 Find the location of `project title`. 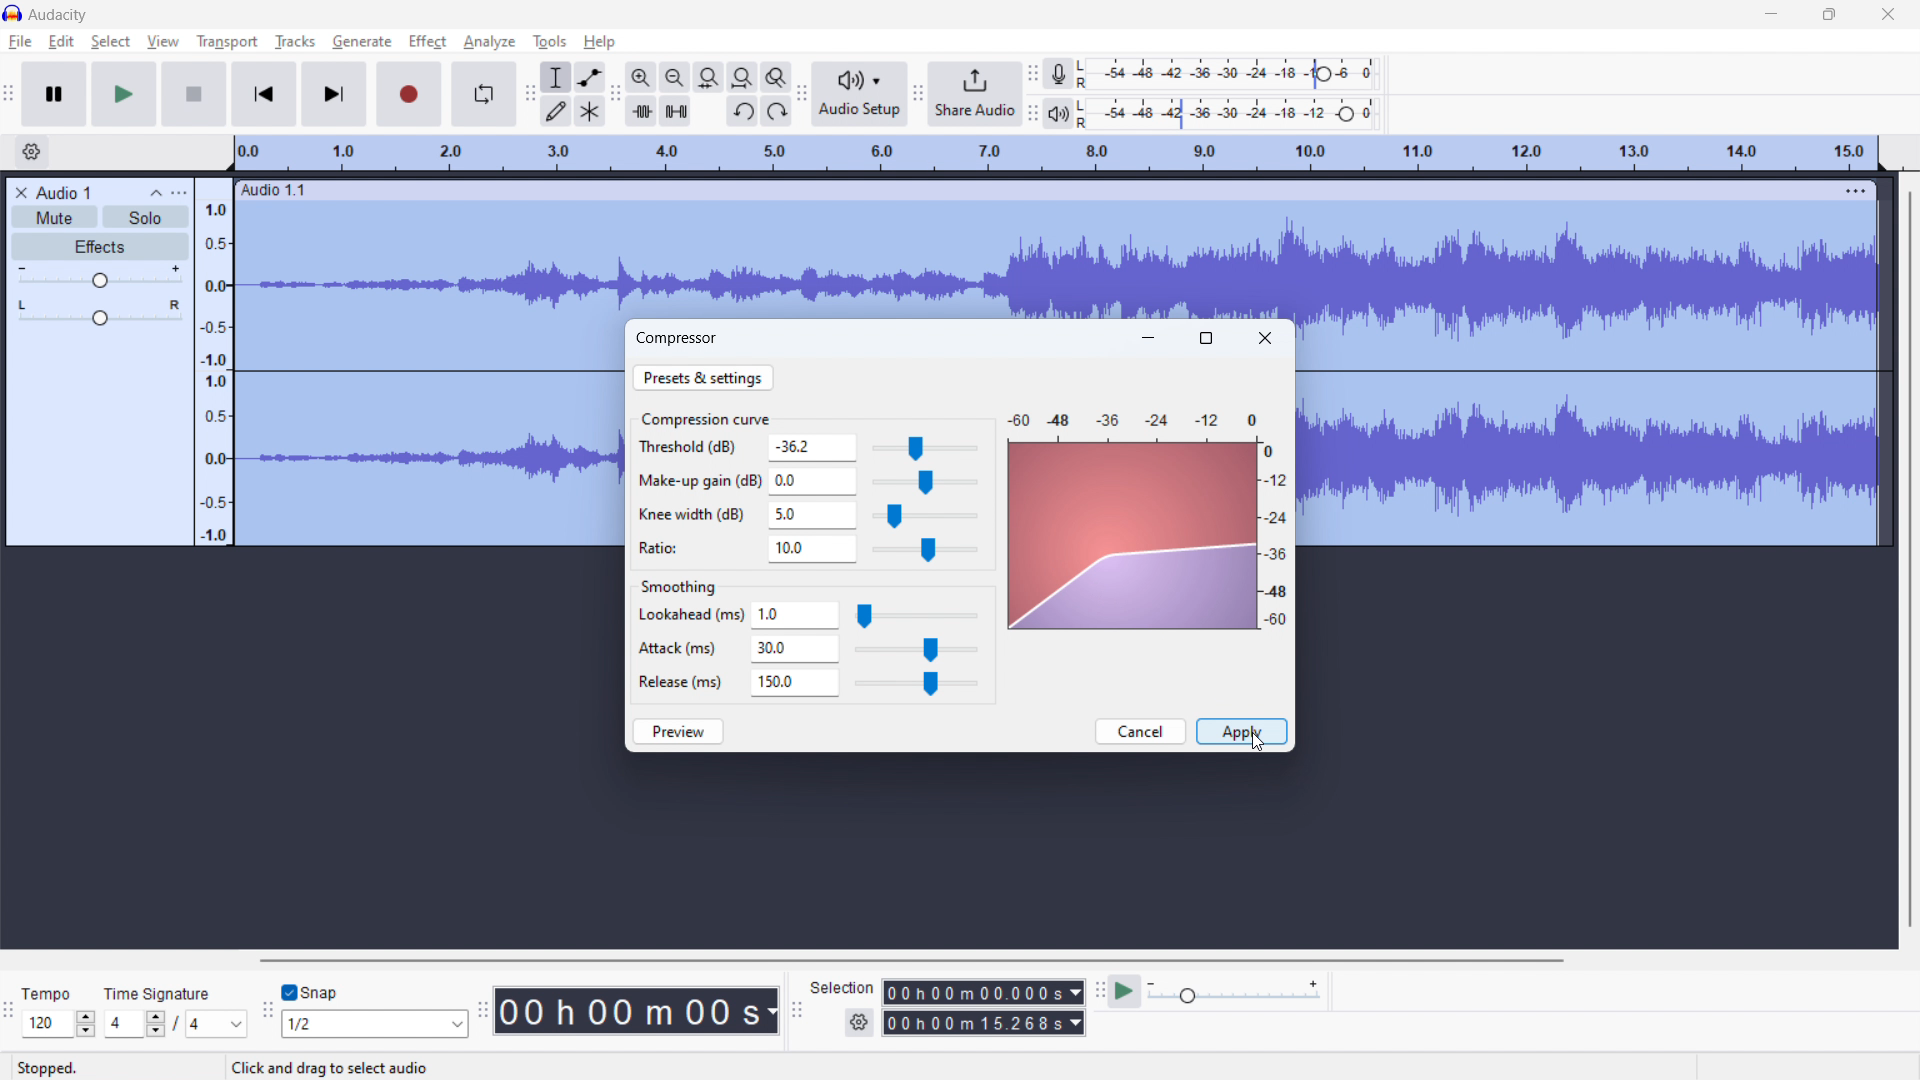

project title is located at coordinates (63, 193).